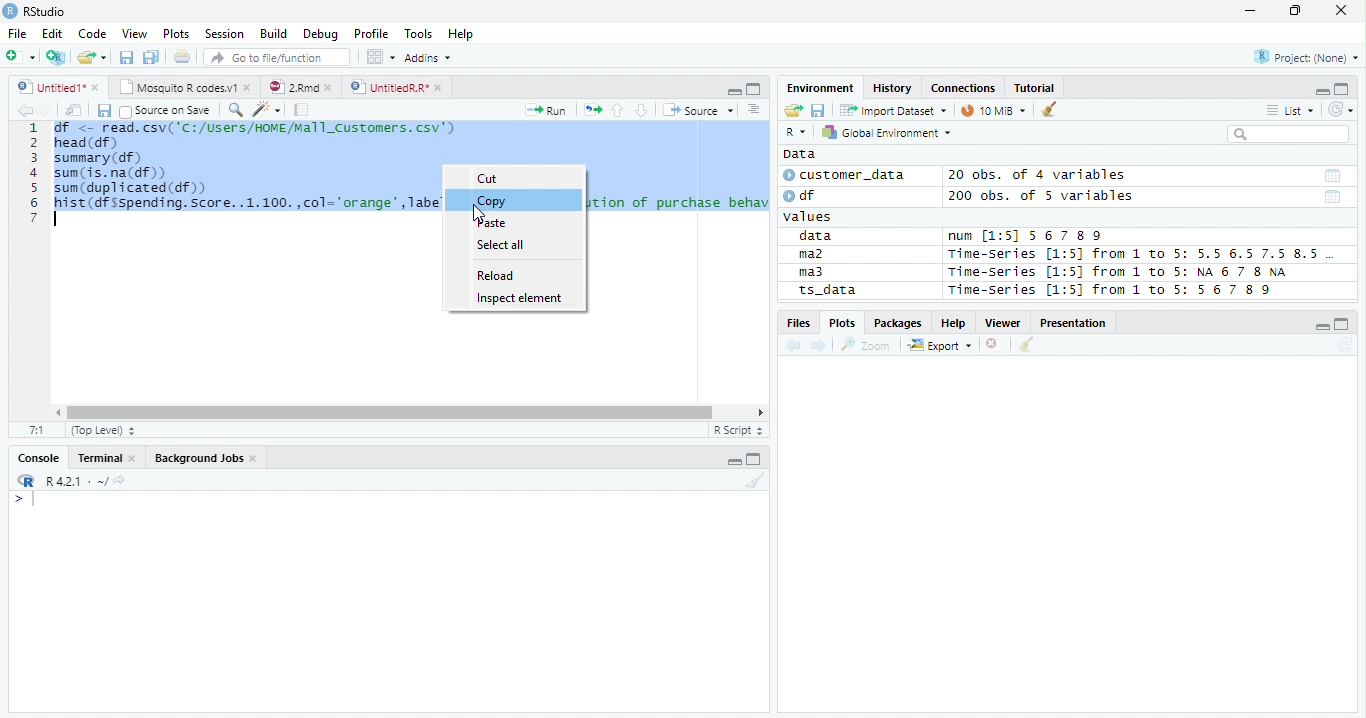  What do you see at coordinates (380, 57) in the screenshot?
I see `Workplace panes` at bounding box center [380, 57].